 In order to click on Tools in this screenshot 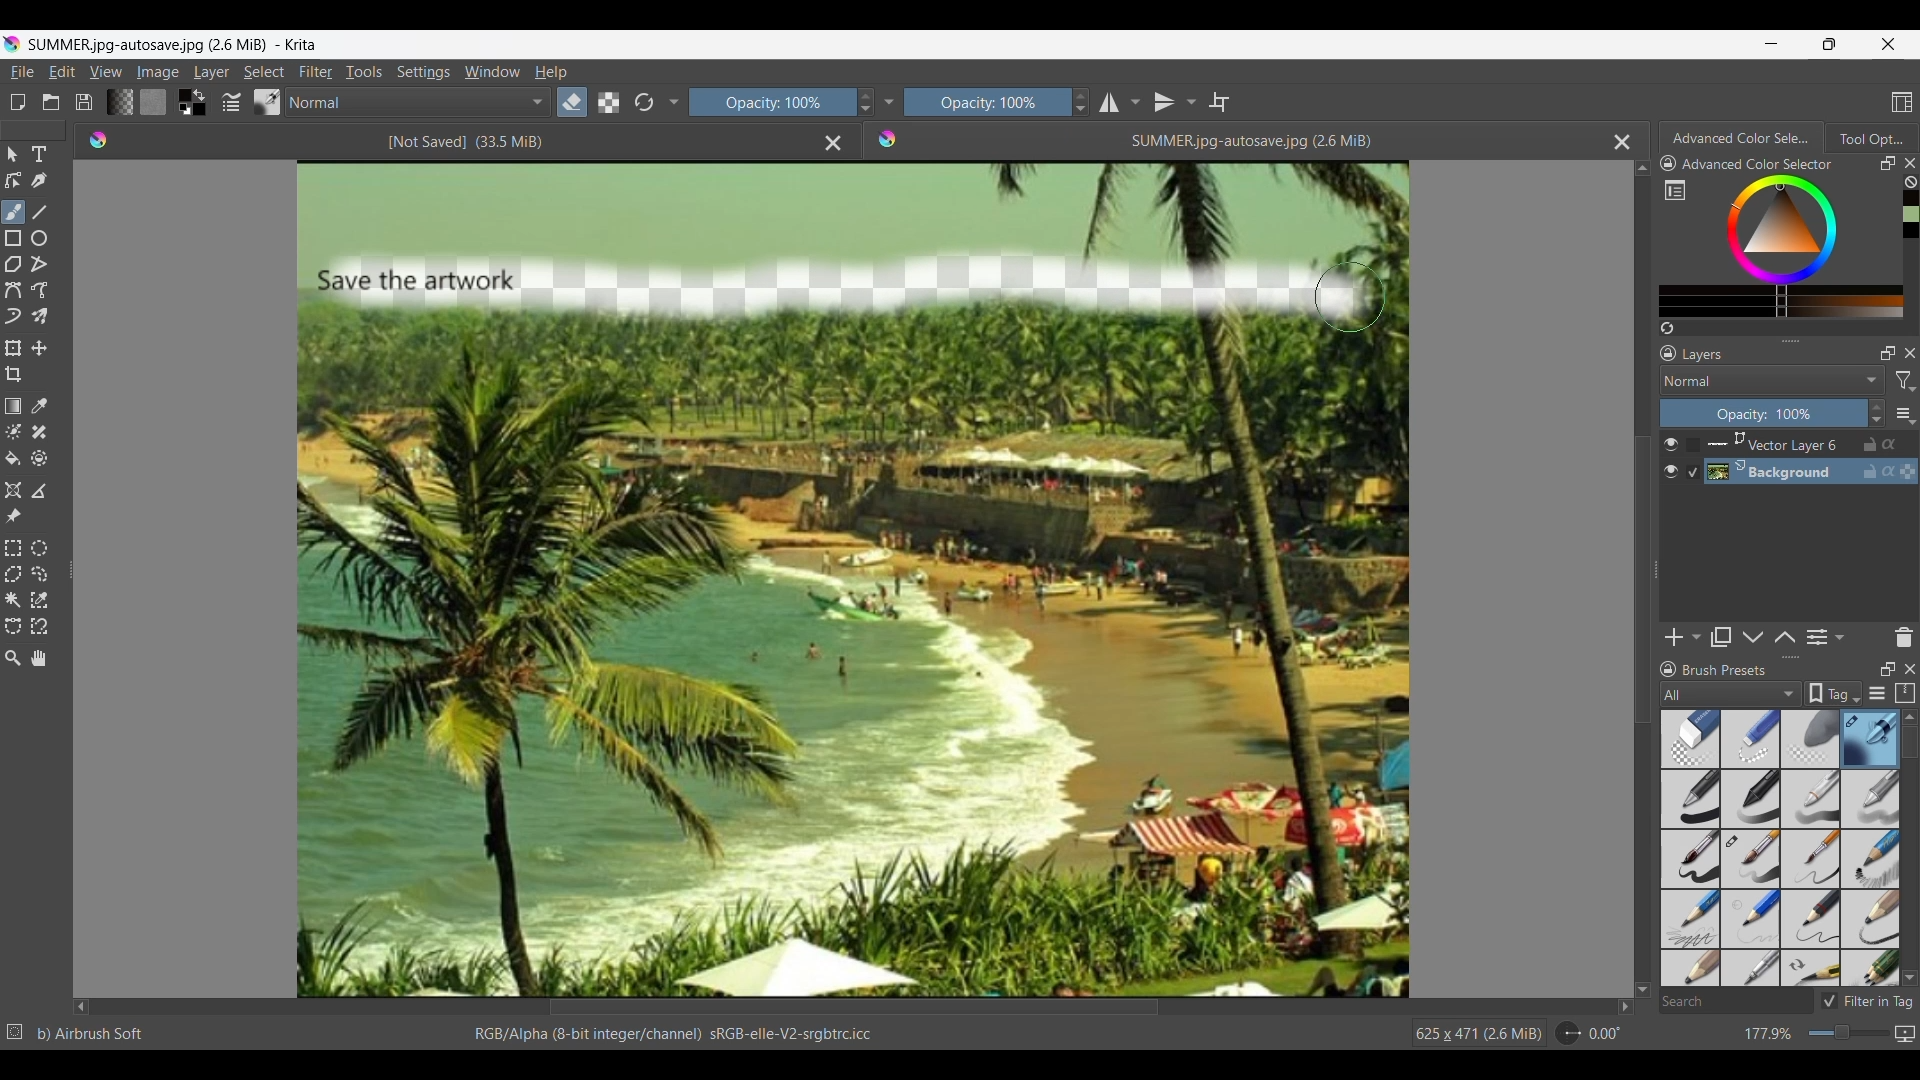, I will do `click(364, 72)`.